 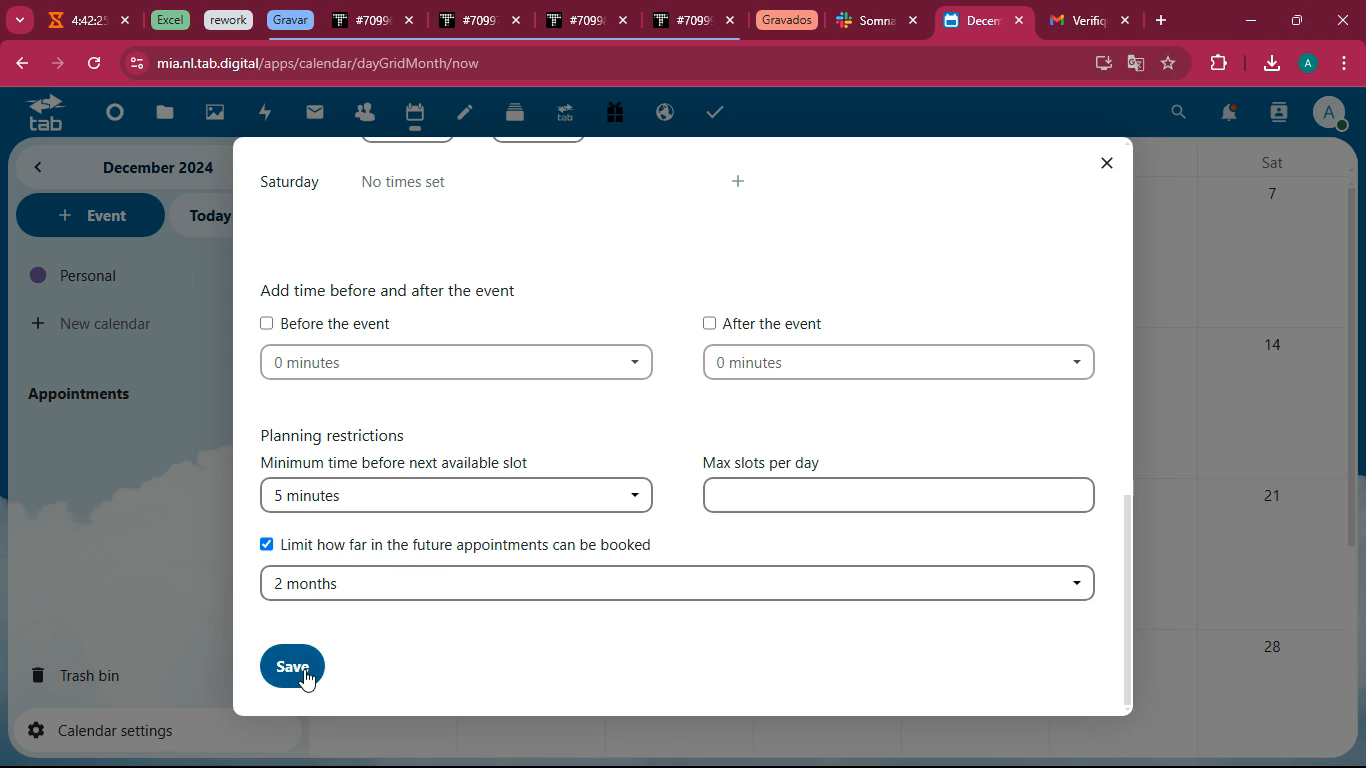 I want to click on appointments, so click(x=86, y=393).